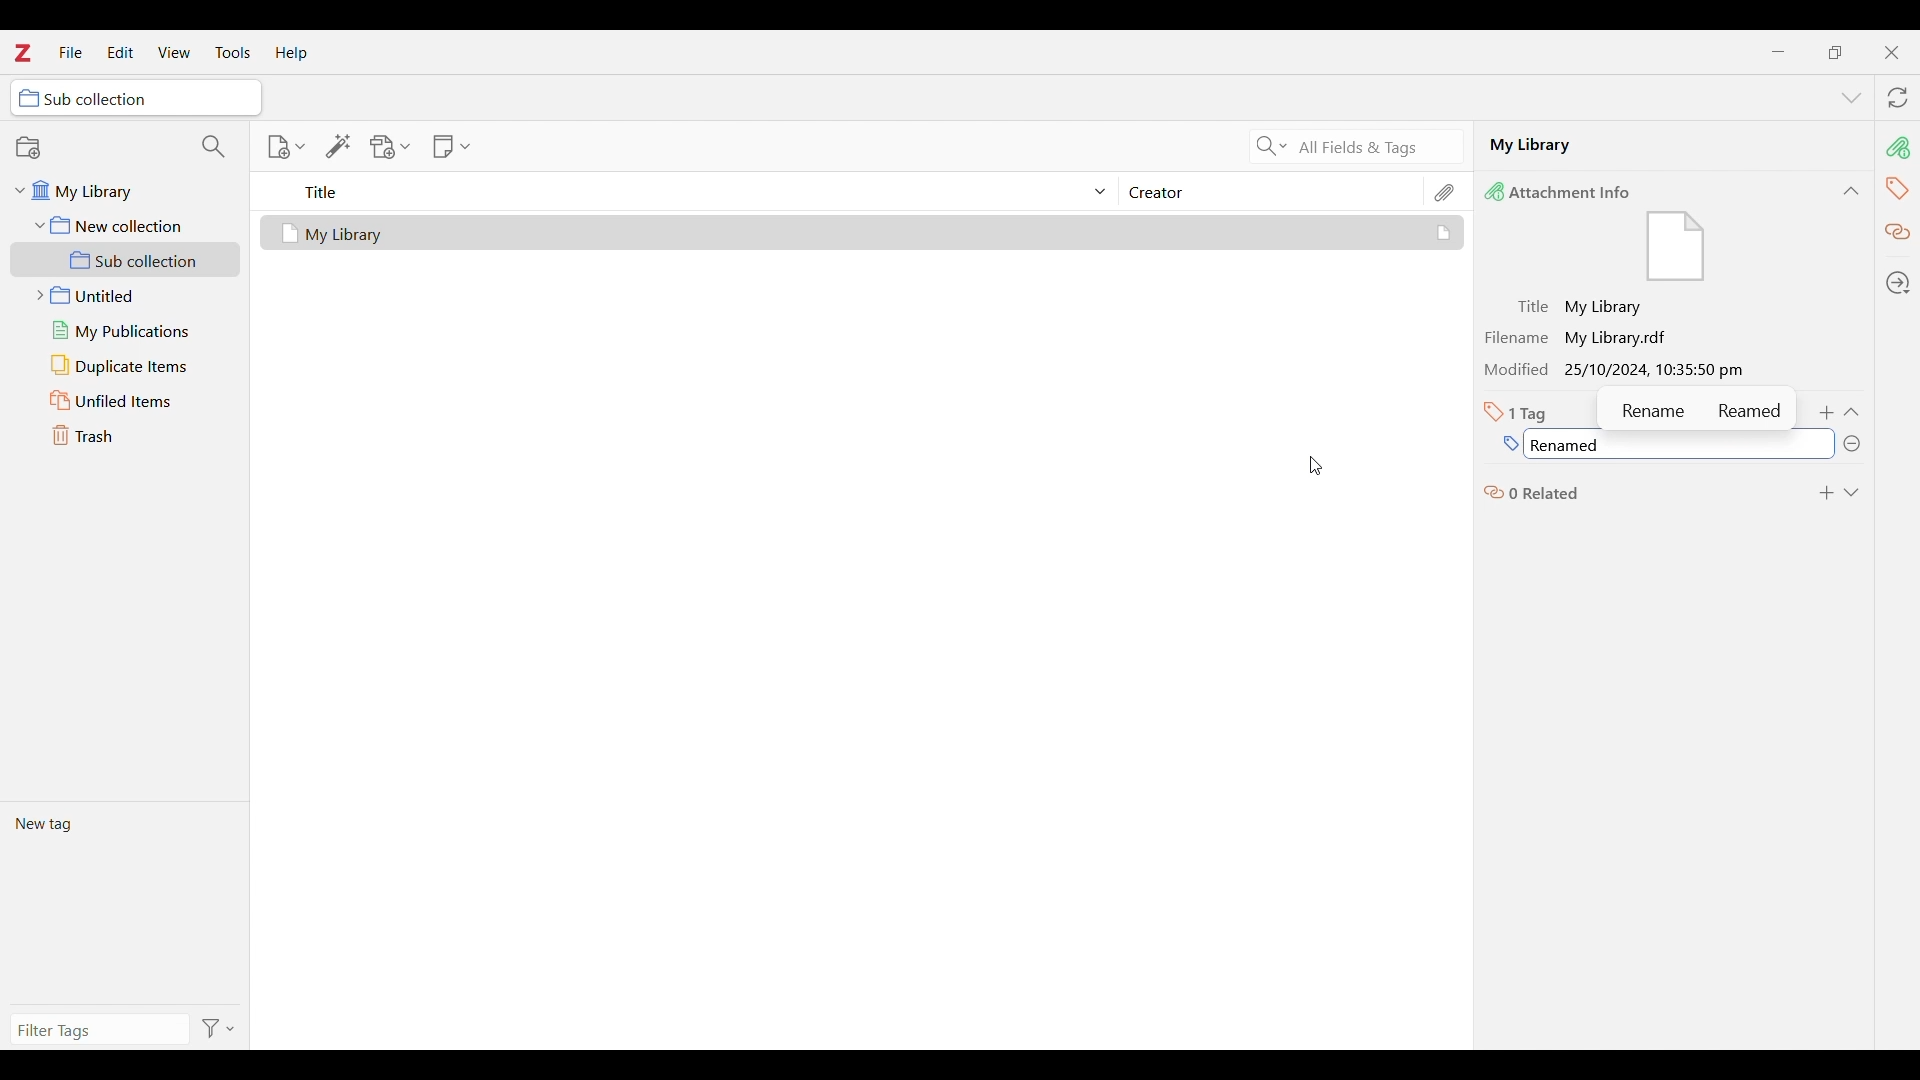 The image size is (1920, 1080). What do you see at coordinates (126, 366) in the screenshot?
I see `Duplicate items folder` at bounding box center [126, 366].